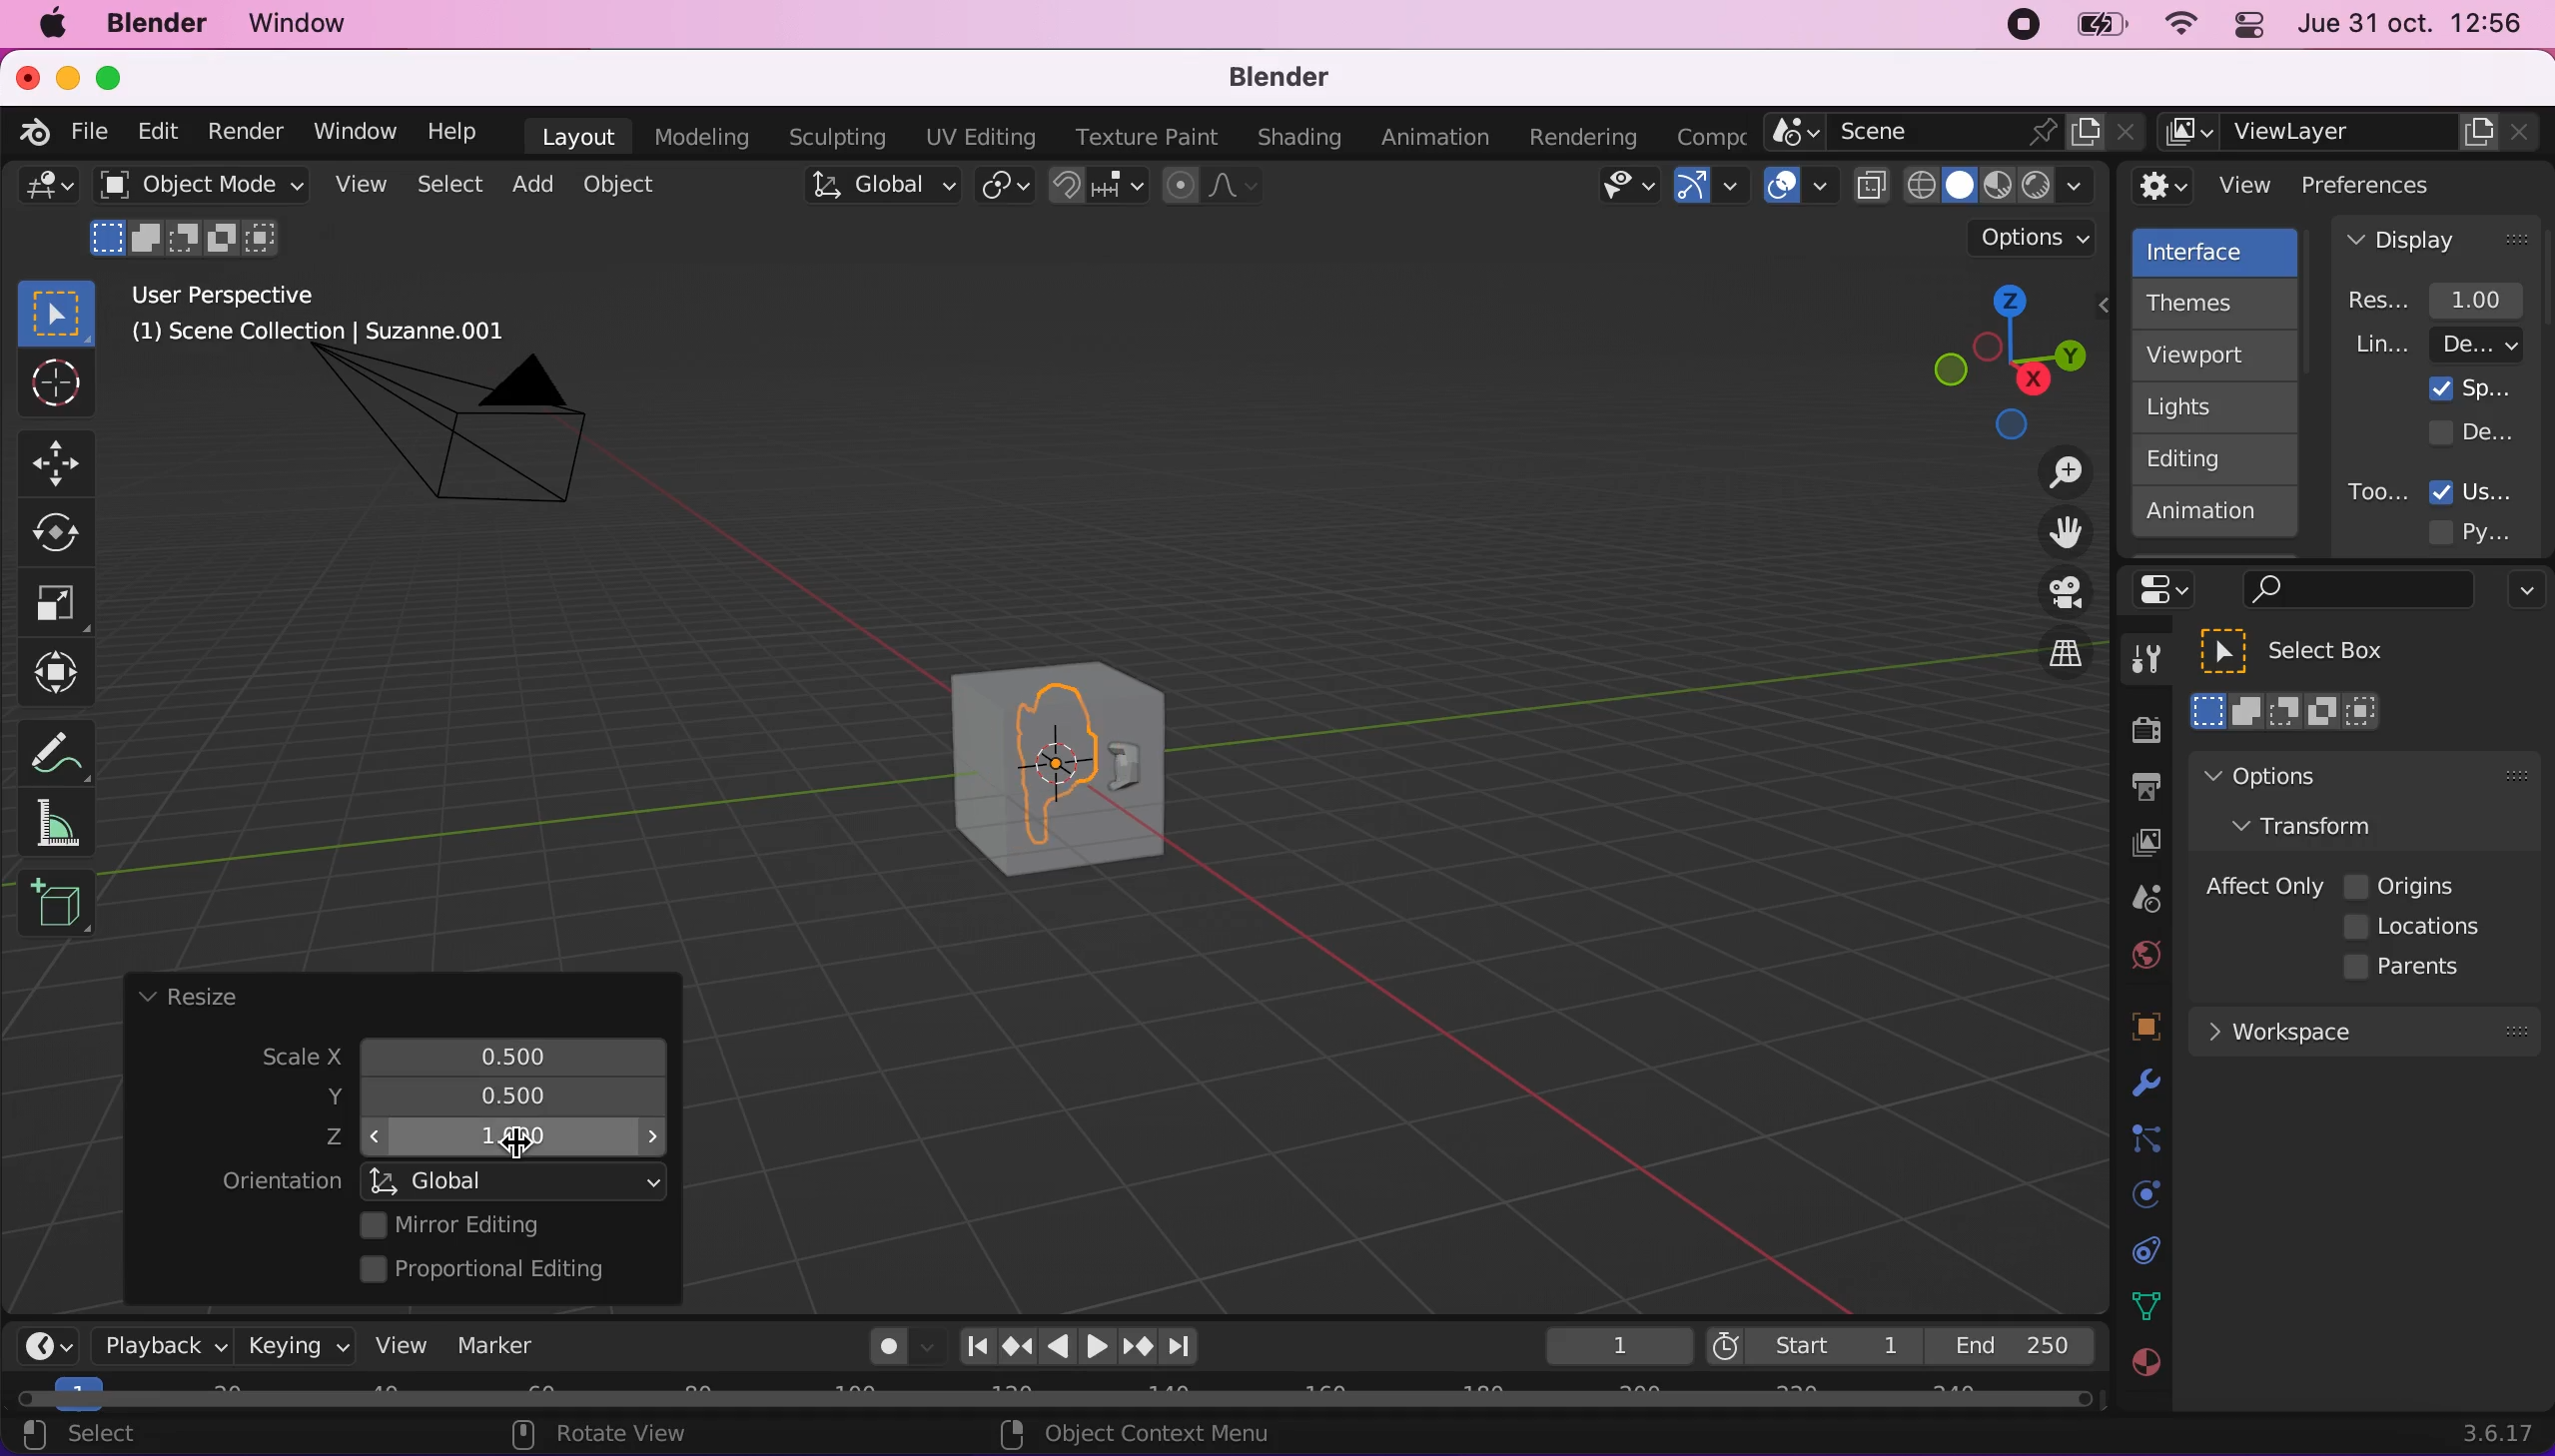 This screenshot has width=2555, height=1456. What do you see at coordinates (2317, 775) in the screenshot?
I see `options` at bounding box center [2317, 775].